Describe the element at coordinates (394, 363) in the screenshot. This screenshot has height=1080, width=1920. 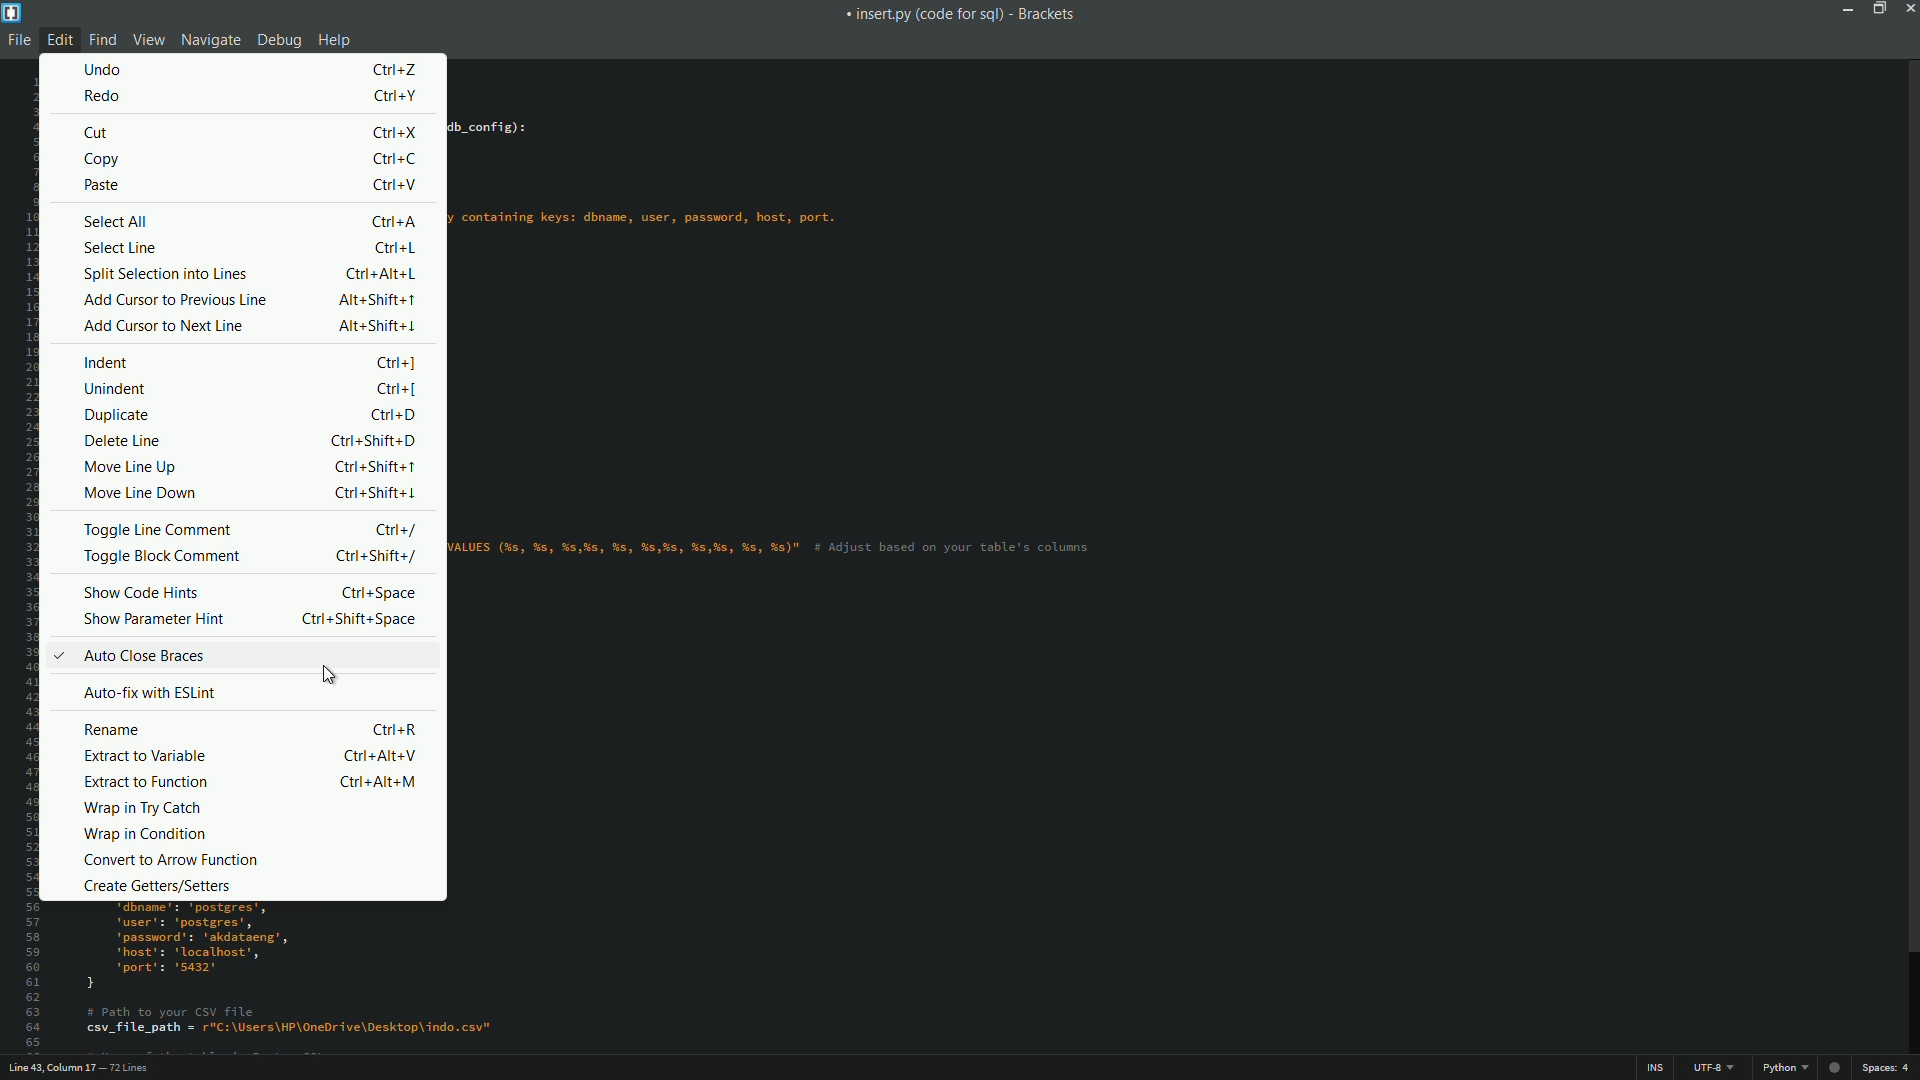
I see `keyboard shortcut` at that location.